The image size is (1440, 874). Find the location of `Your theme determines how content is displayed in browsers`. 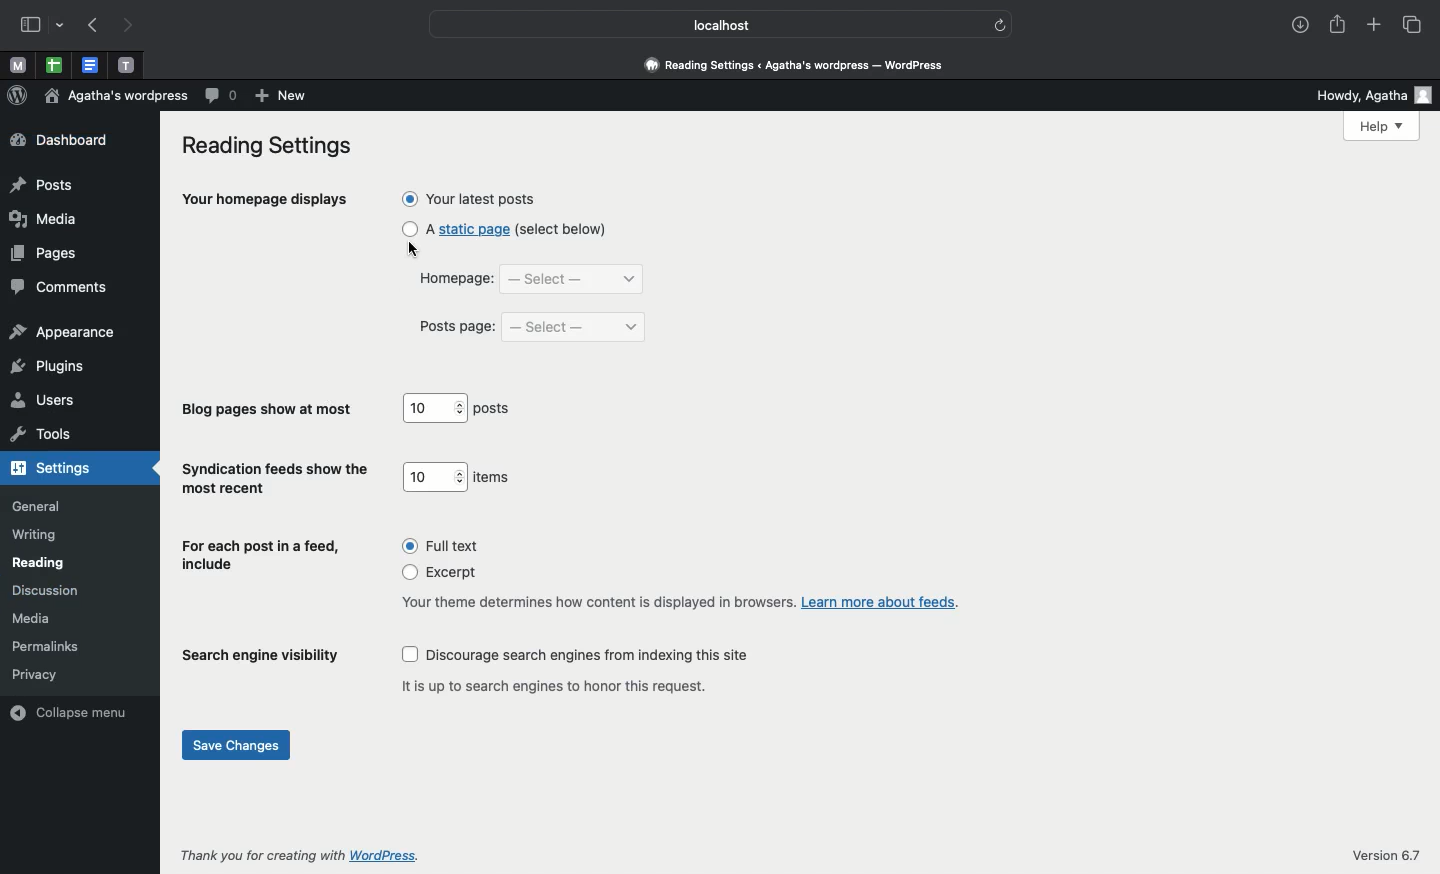

Your theme determines how content is displayed in browsers is located at coordinates (679, 602).